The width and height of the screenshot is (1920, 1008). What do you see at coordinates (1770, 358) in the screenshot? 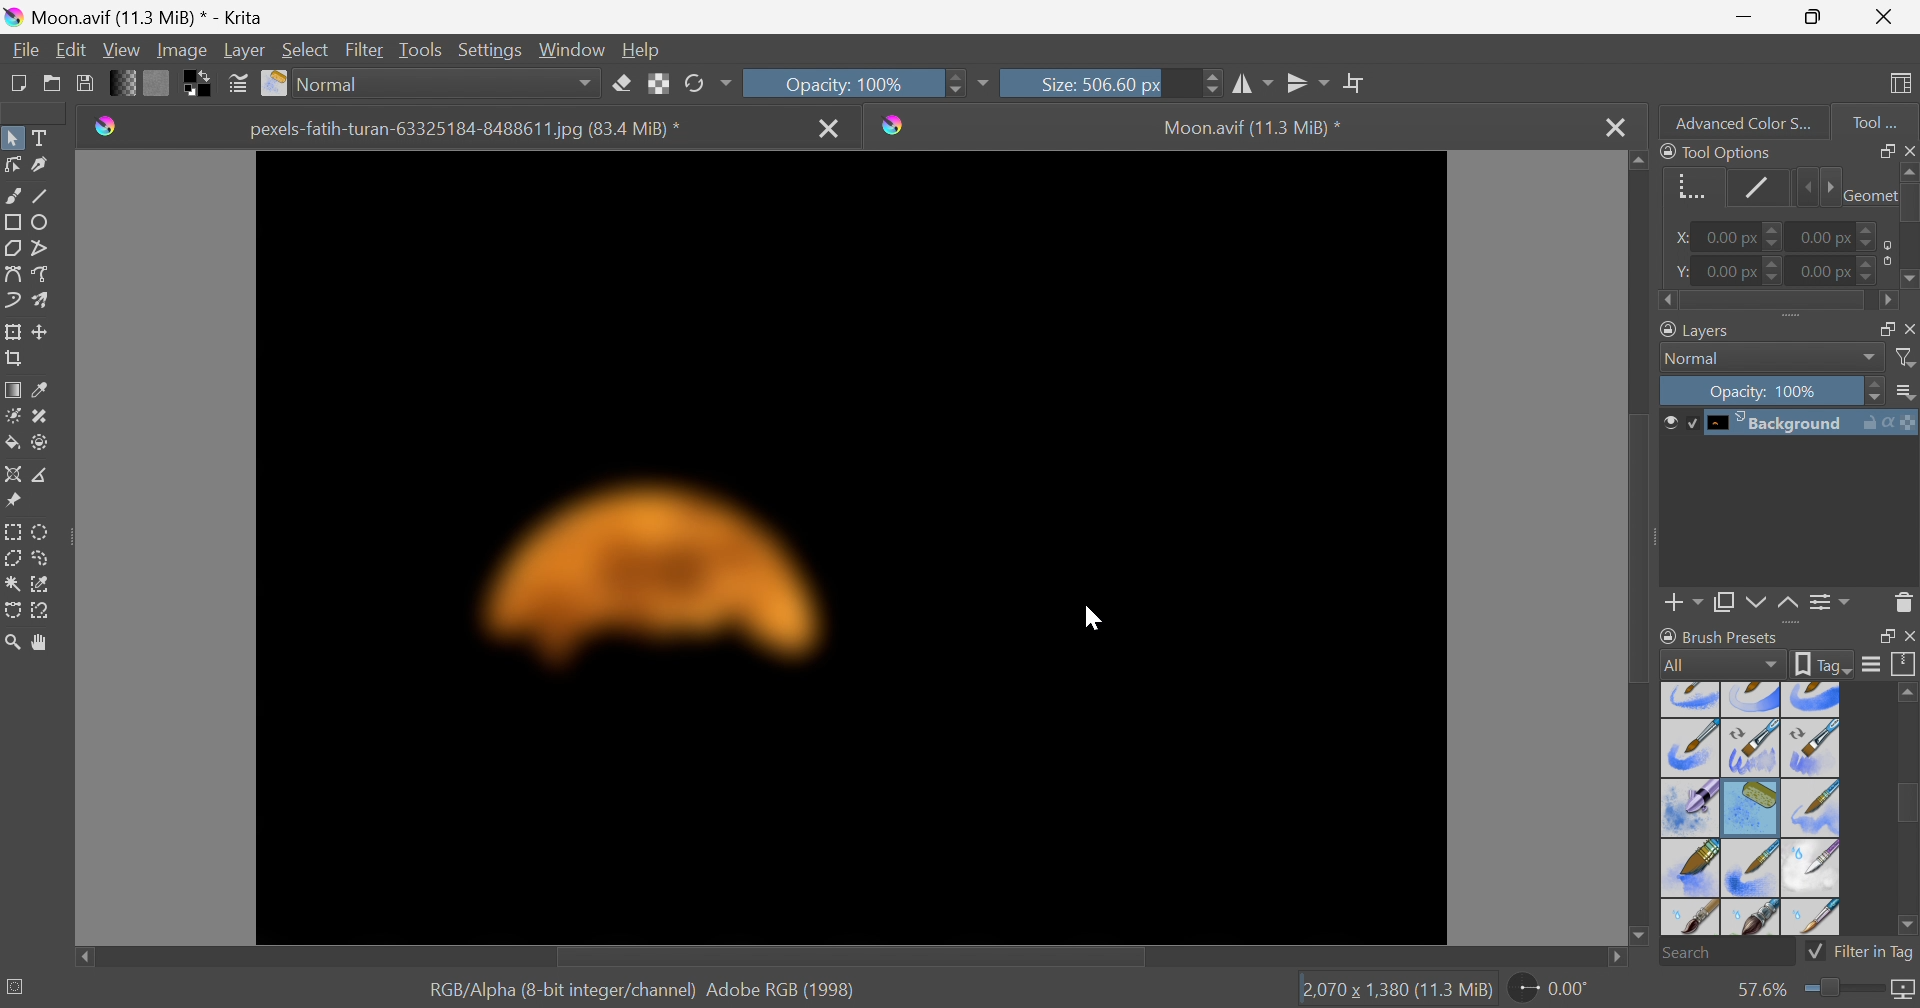
I see `Normal` at bounding box center [1770, 358].